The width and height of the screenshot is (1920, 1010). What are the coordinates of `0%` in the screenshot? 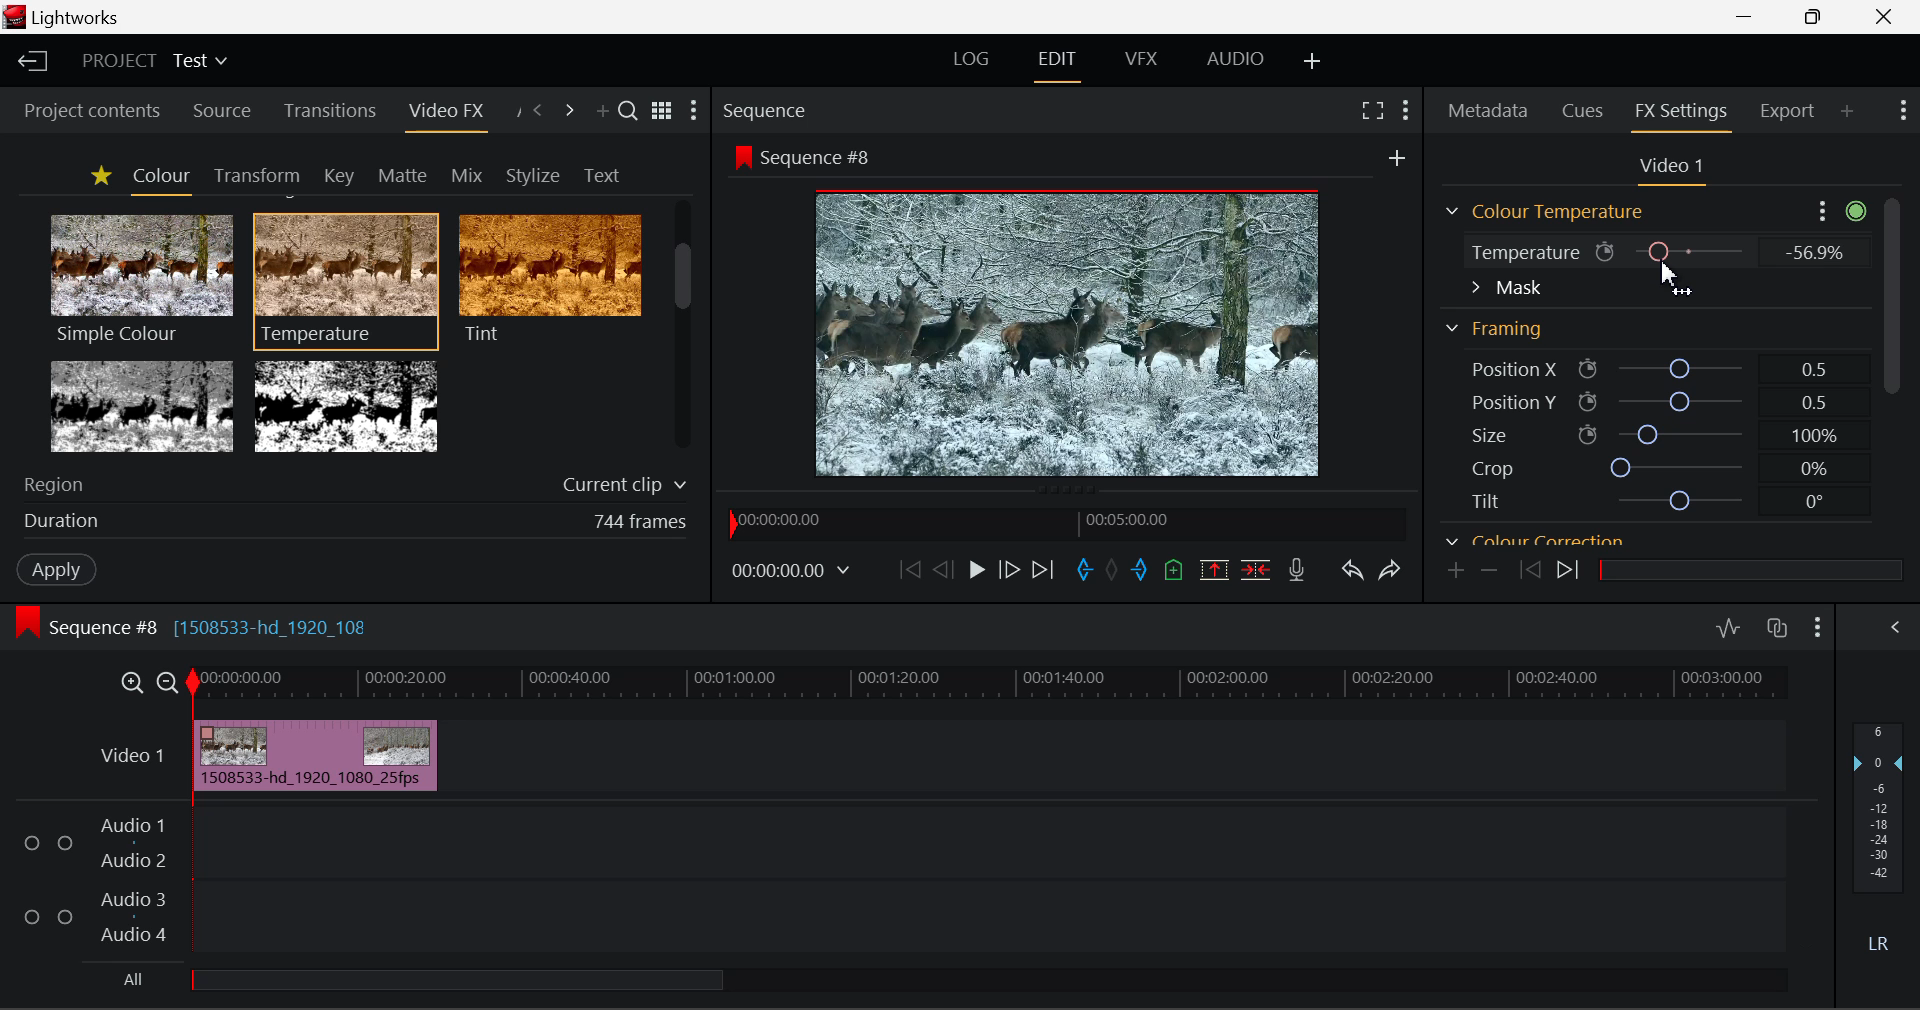 It's located at (1812, 469).